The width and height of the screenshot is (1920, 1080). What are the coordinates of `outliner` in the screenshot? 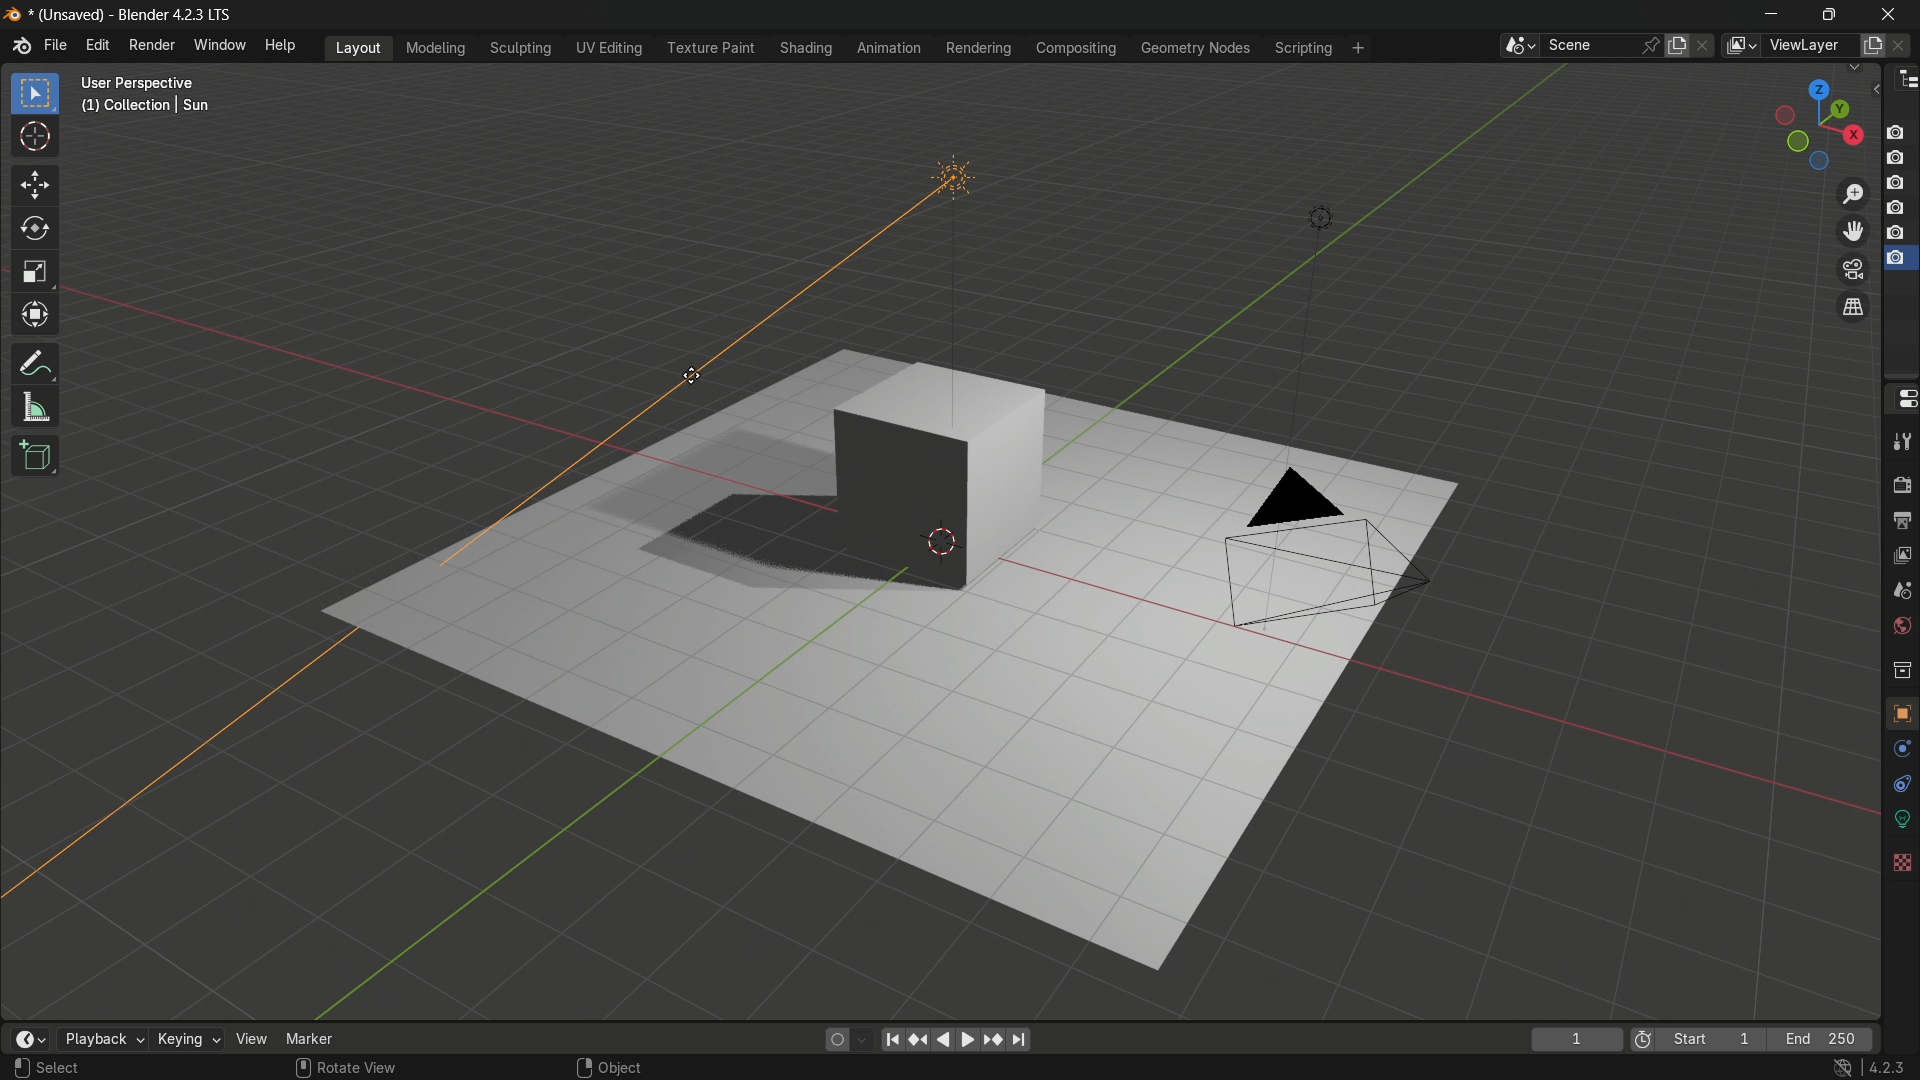 It's located at (1907, 82).